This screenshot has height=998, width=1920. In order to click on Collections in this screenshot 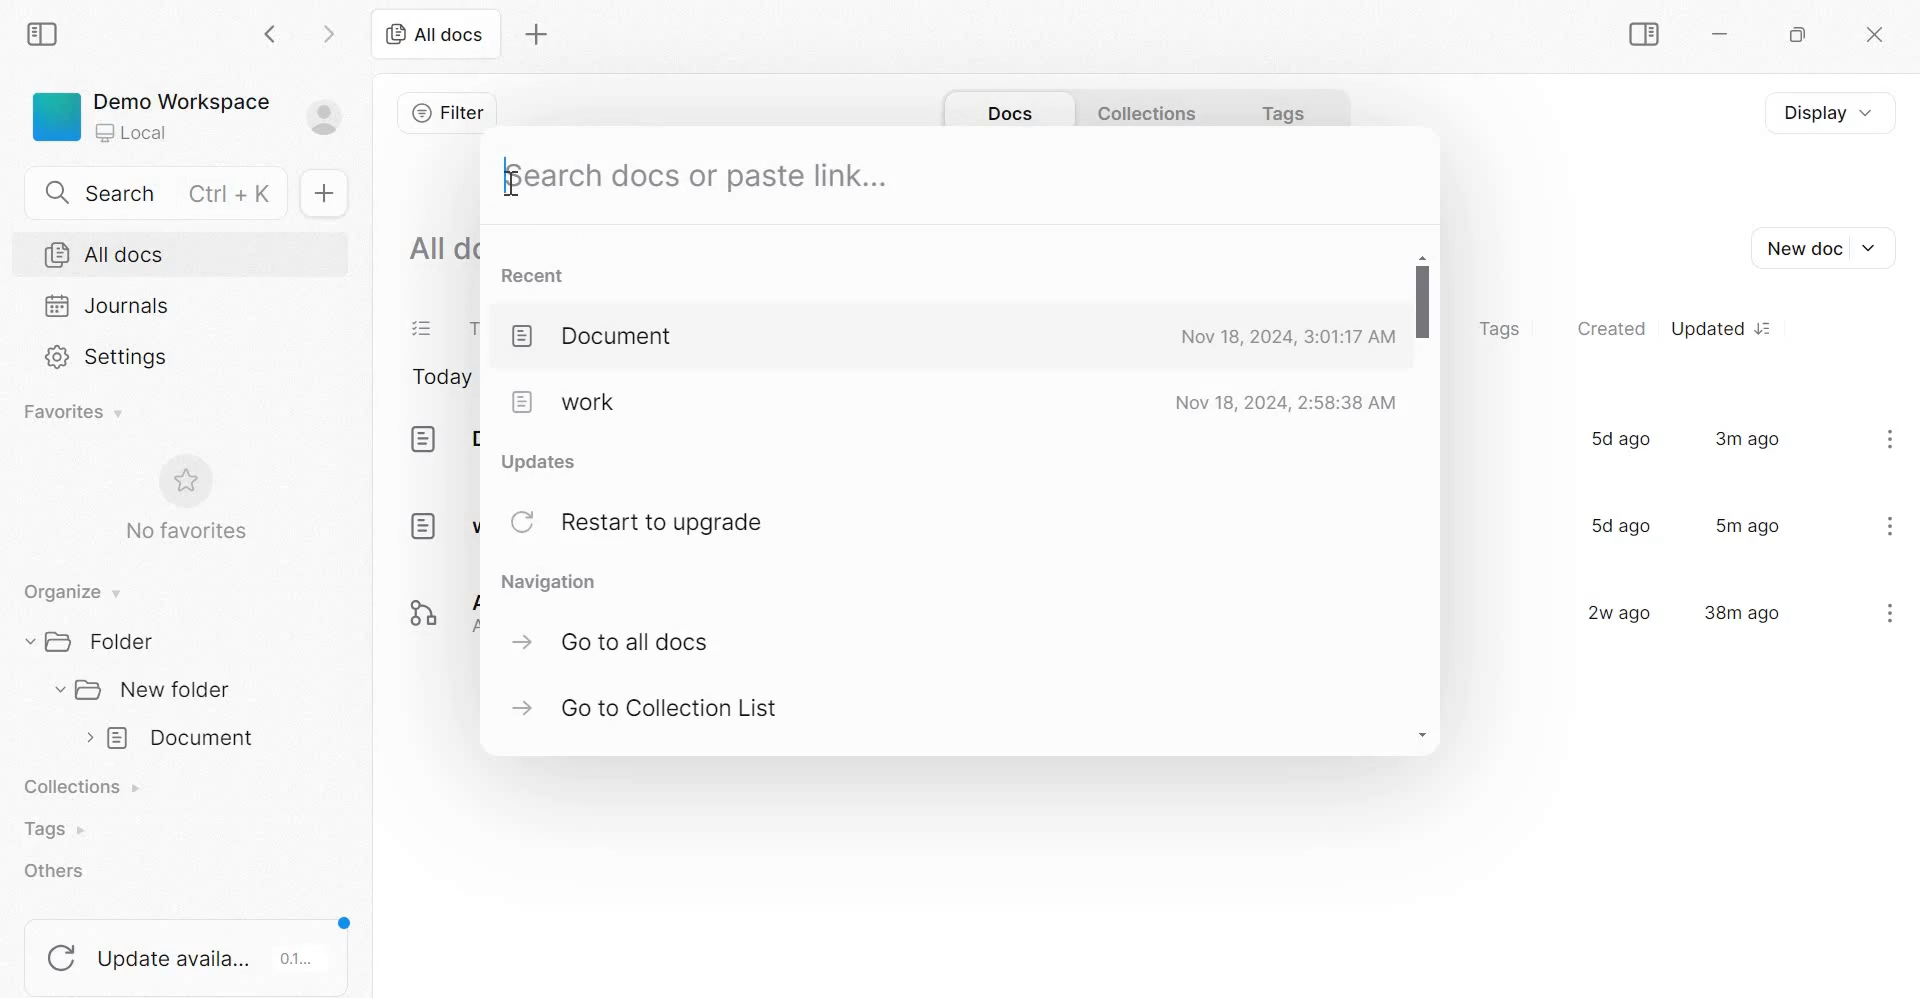, I will do `click(87, 789)`.